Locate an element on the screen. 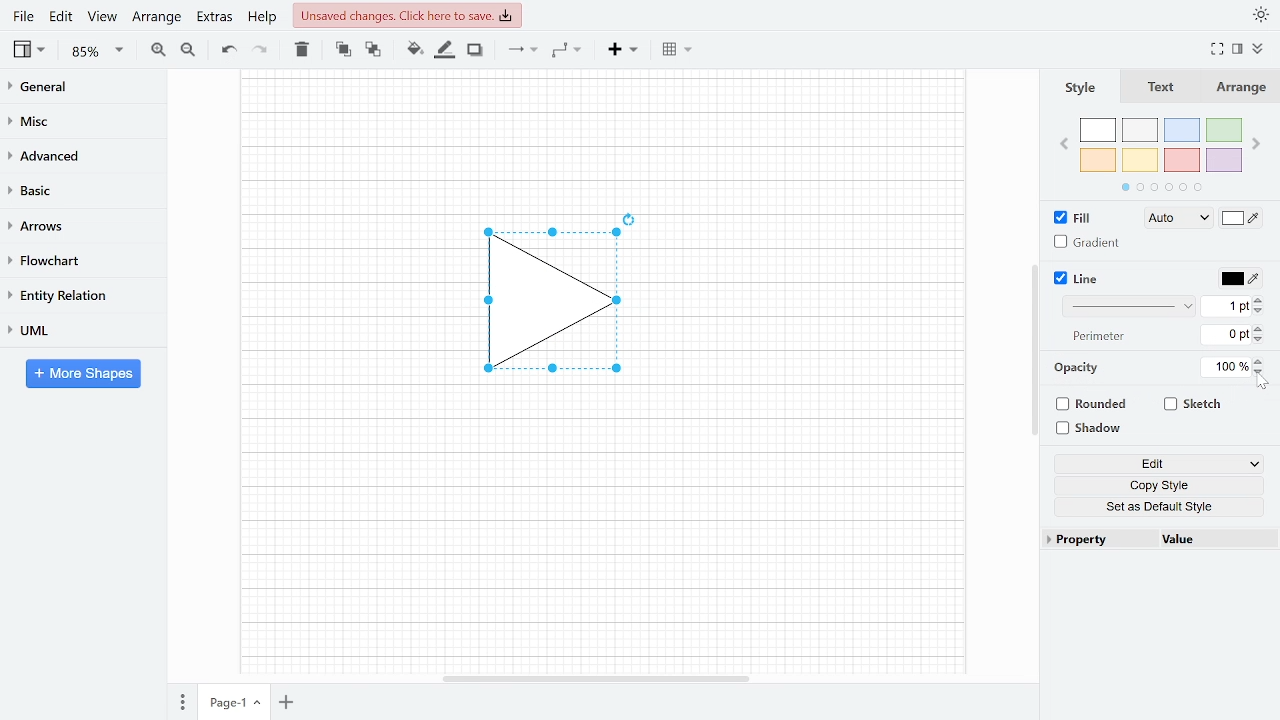 The image size is (1280, 720). help is located at coordinates (264, 16).